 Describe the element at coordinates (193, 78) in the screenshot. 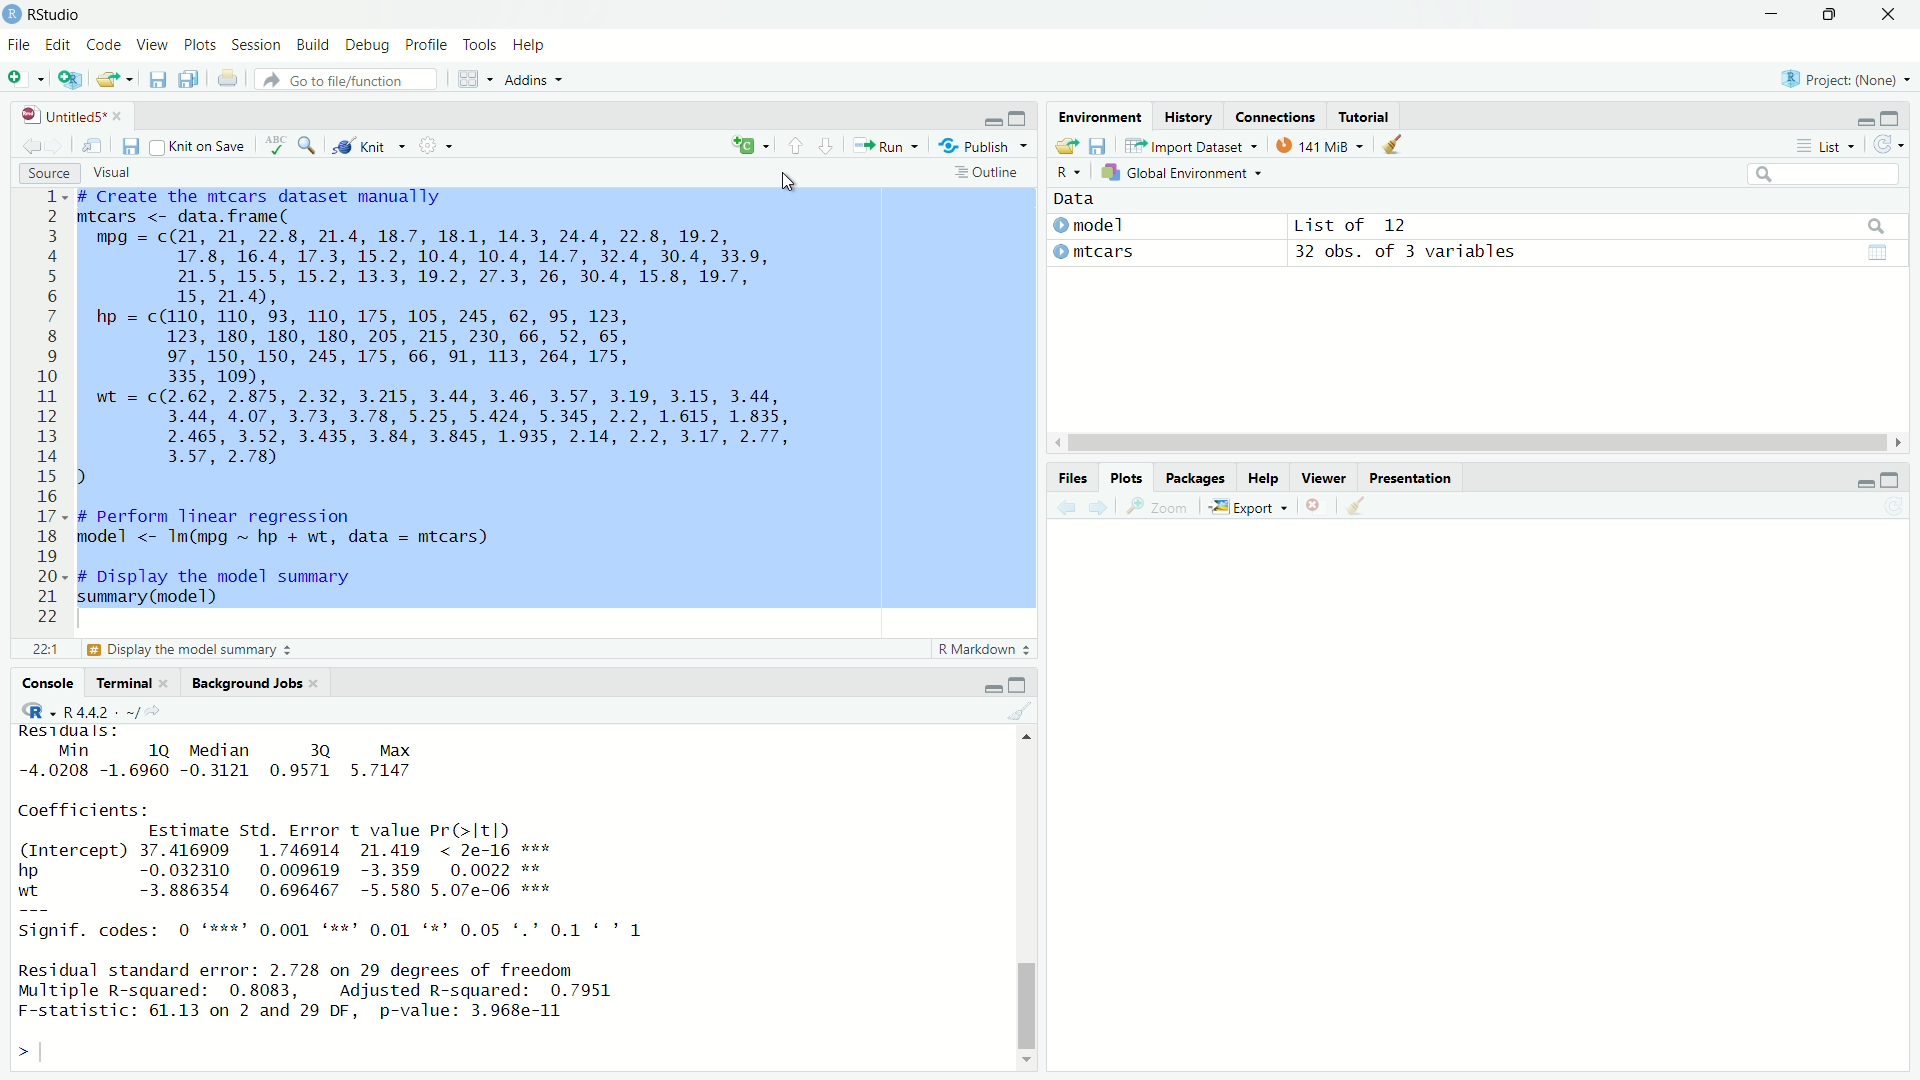

I see `save all` at that location.